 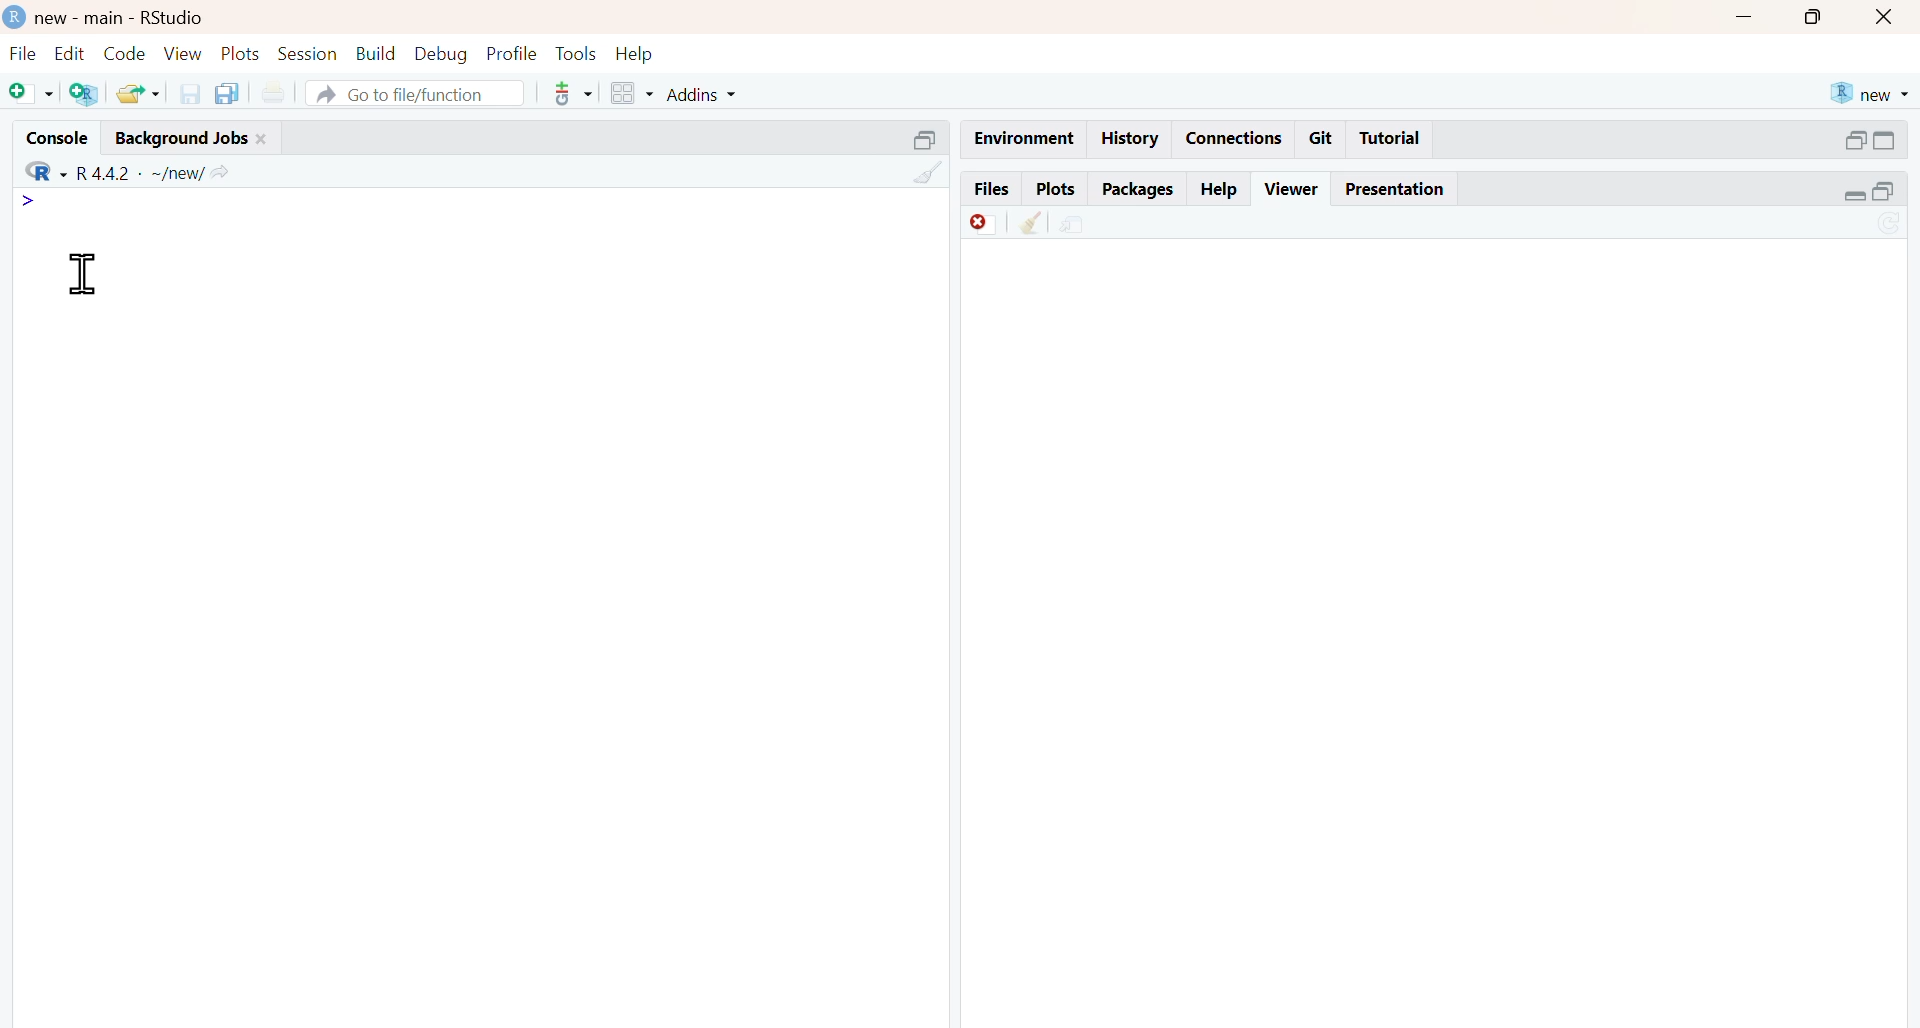 I want to click on profile, so click(x=513, y=54).